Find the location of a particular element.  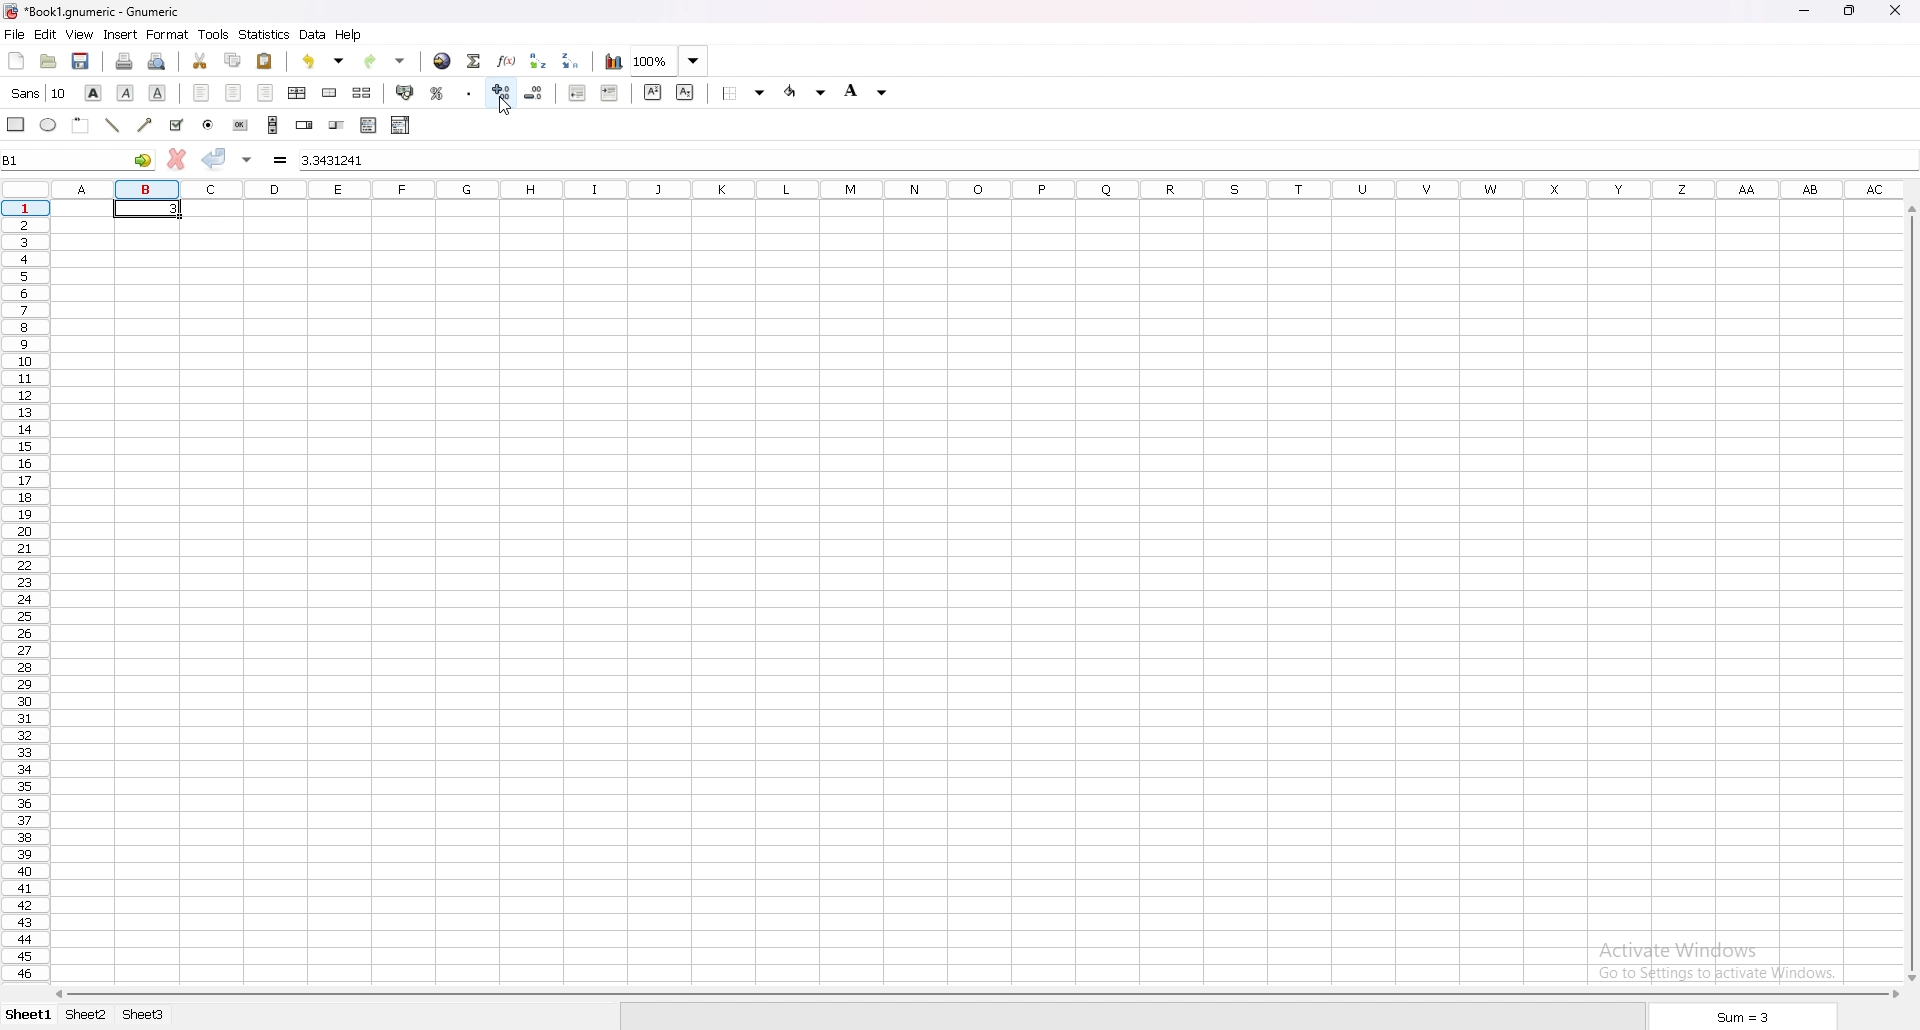

cursor is located at coordinates (503, 107).